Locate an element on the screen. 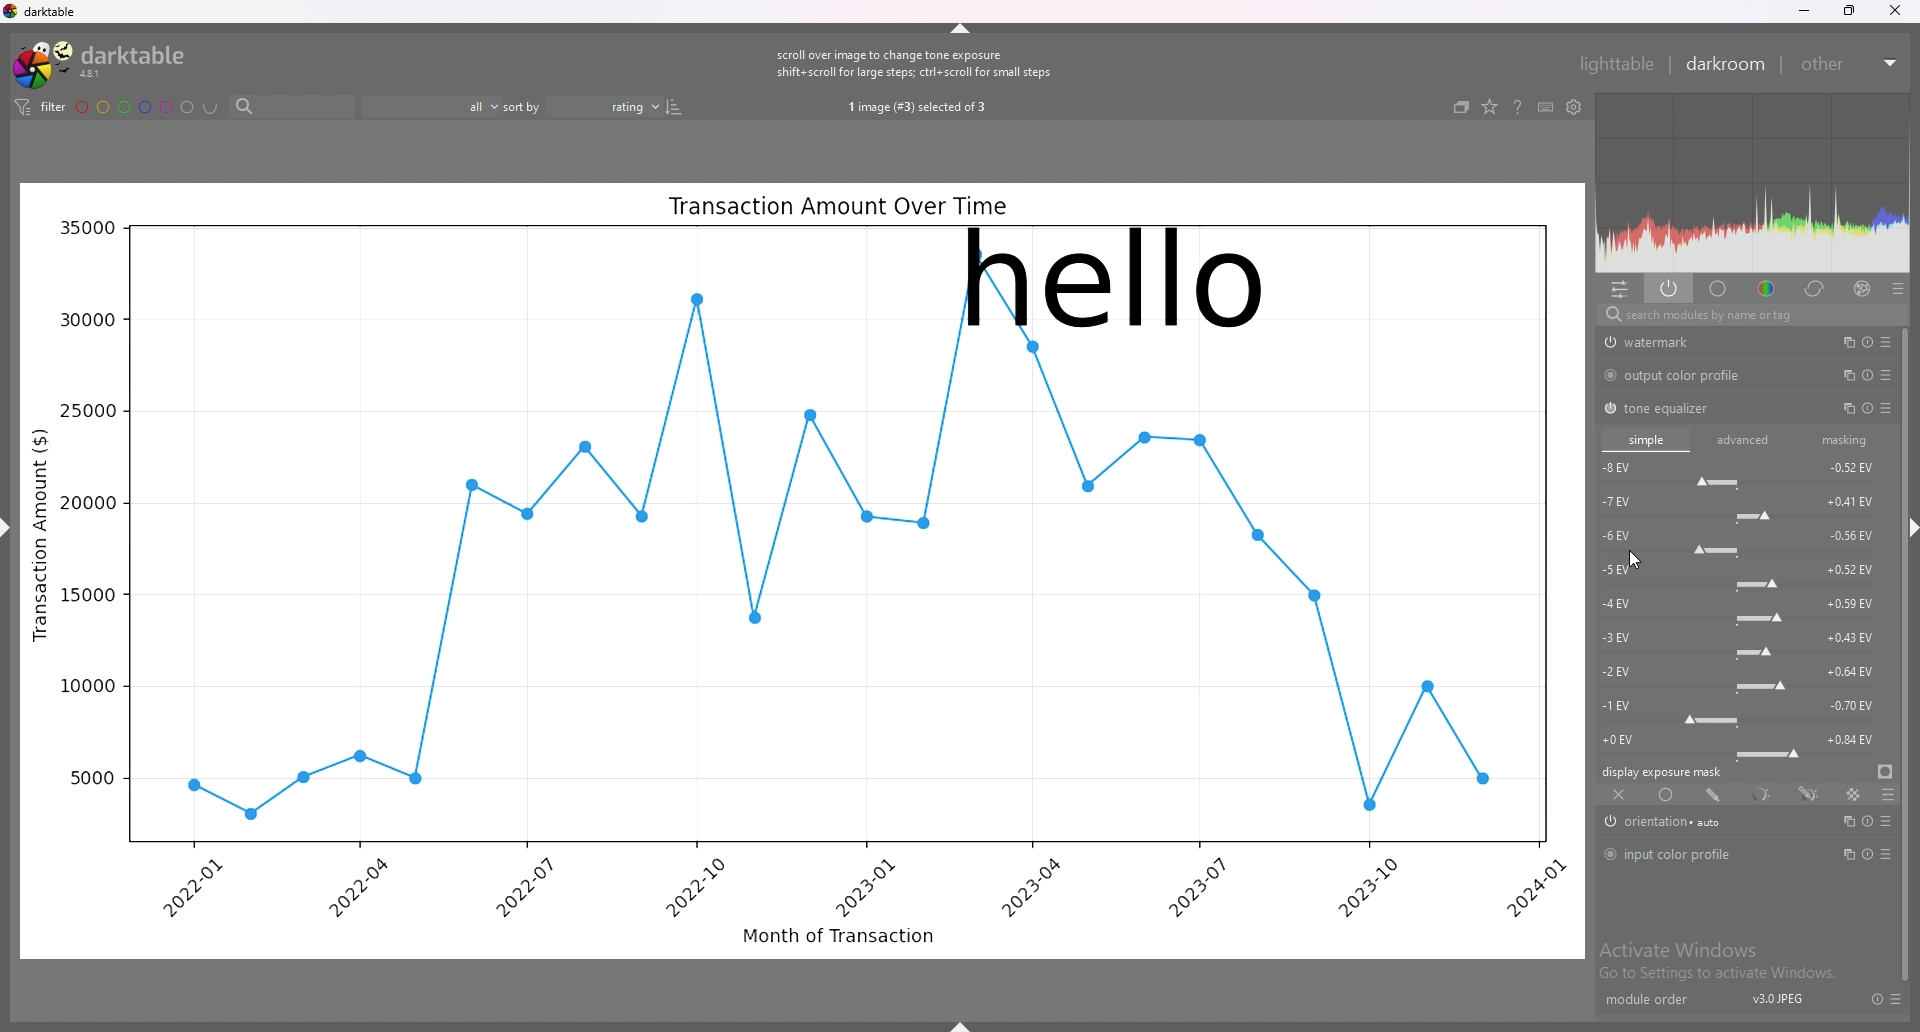 Image resolution: width=1920 pixels, height=1032 pixels. -5 EV force is located at coordinates (1743, 575).